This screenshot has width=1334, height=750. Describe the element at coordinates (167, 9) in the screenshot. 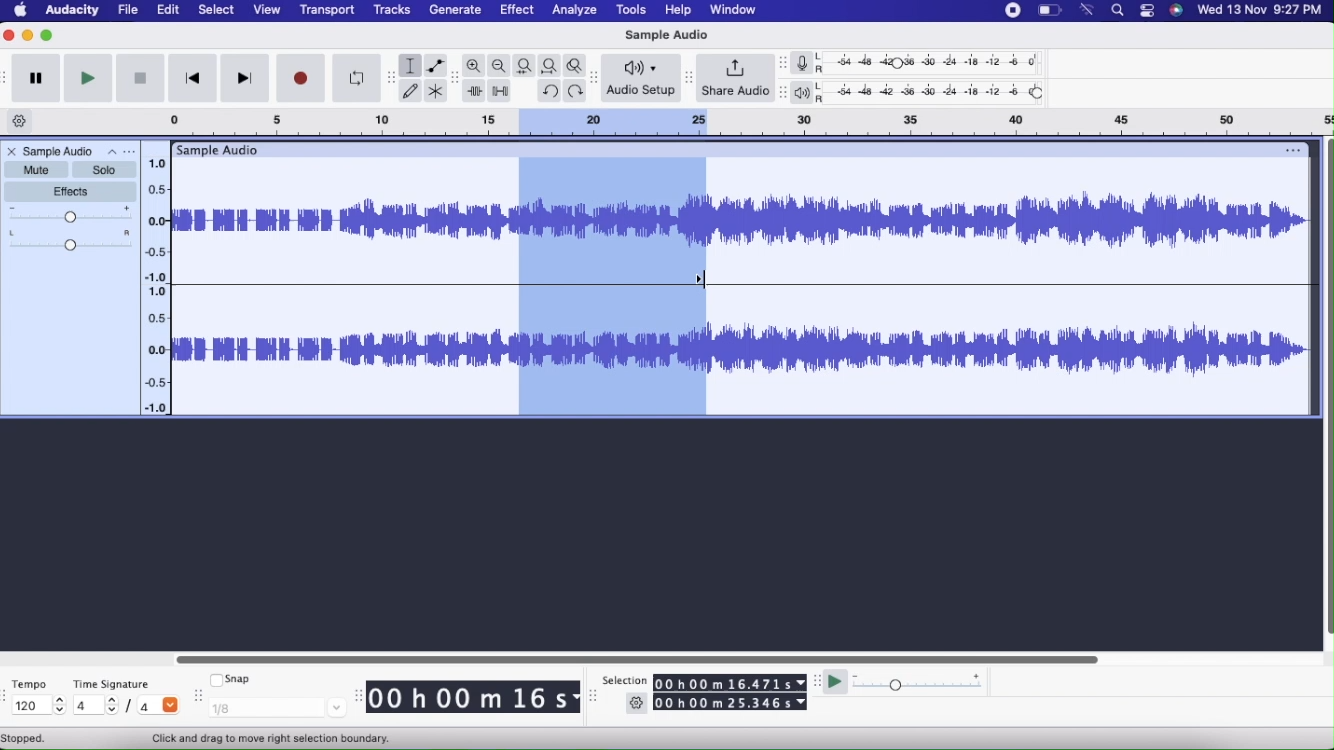

I see `Edit` at that location.